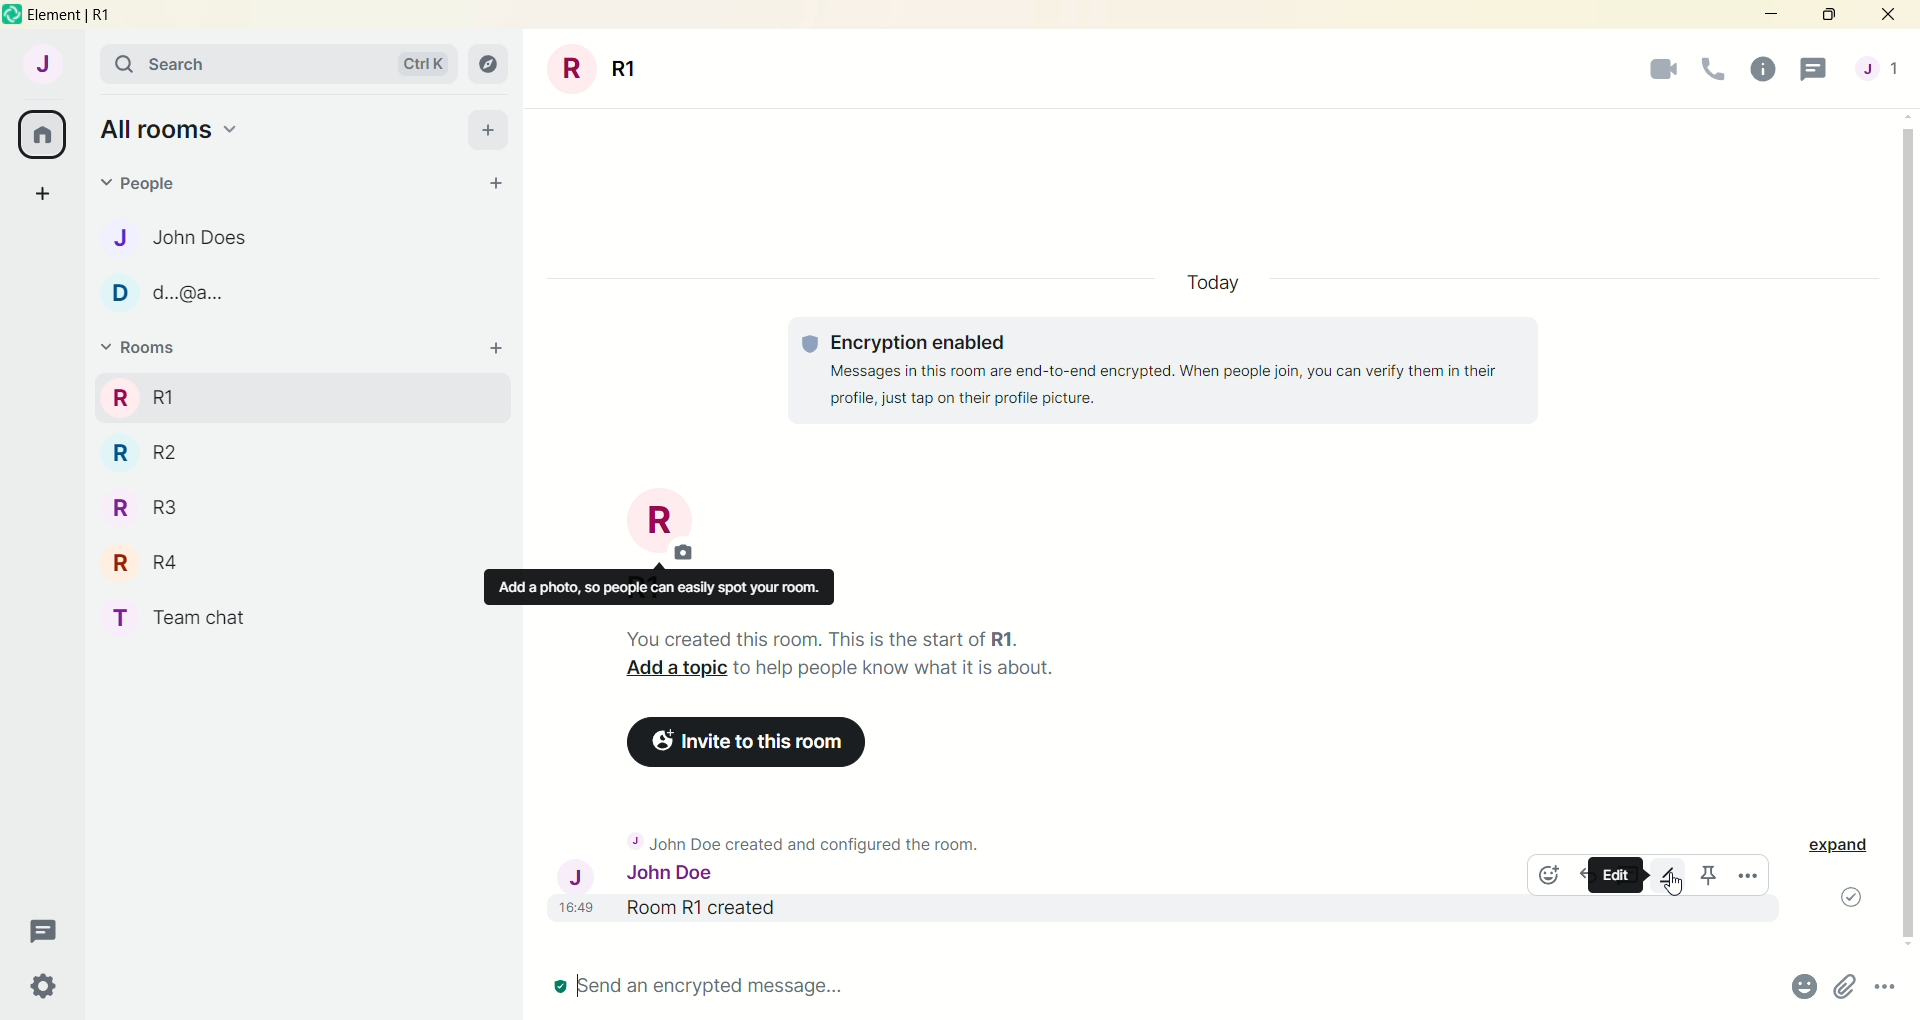  Describe the element at coordinates (1714, 70) in the screenshot. I see `voice call` at that location.